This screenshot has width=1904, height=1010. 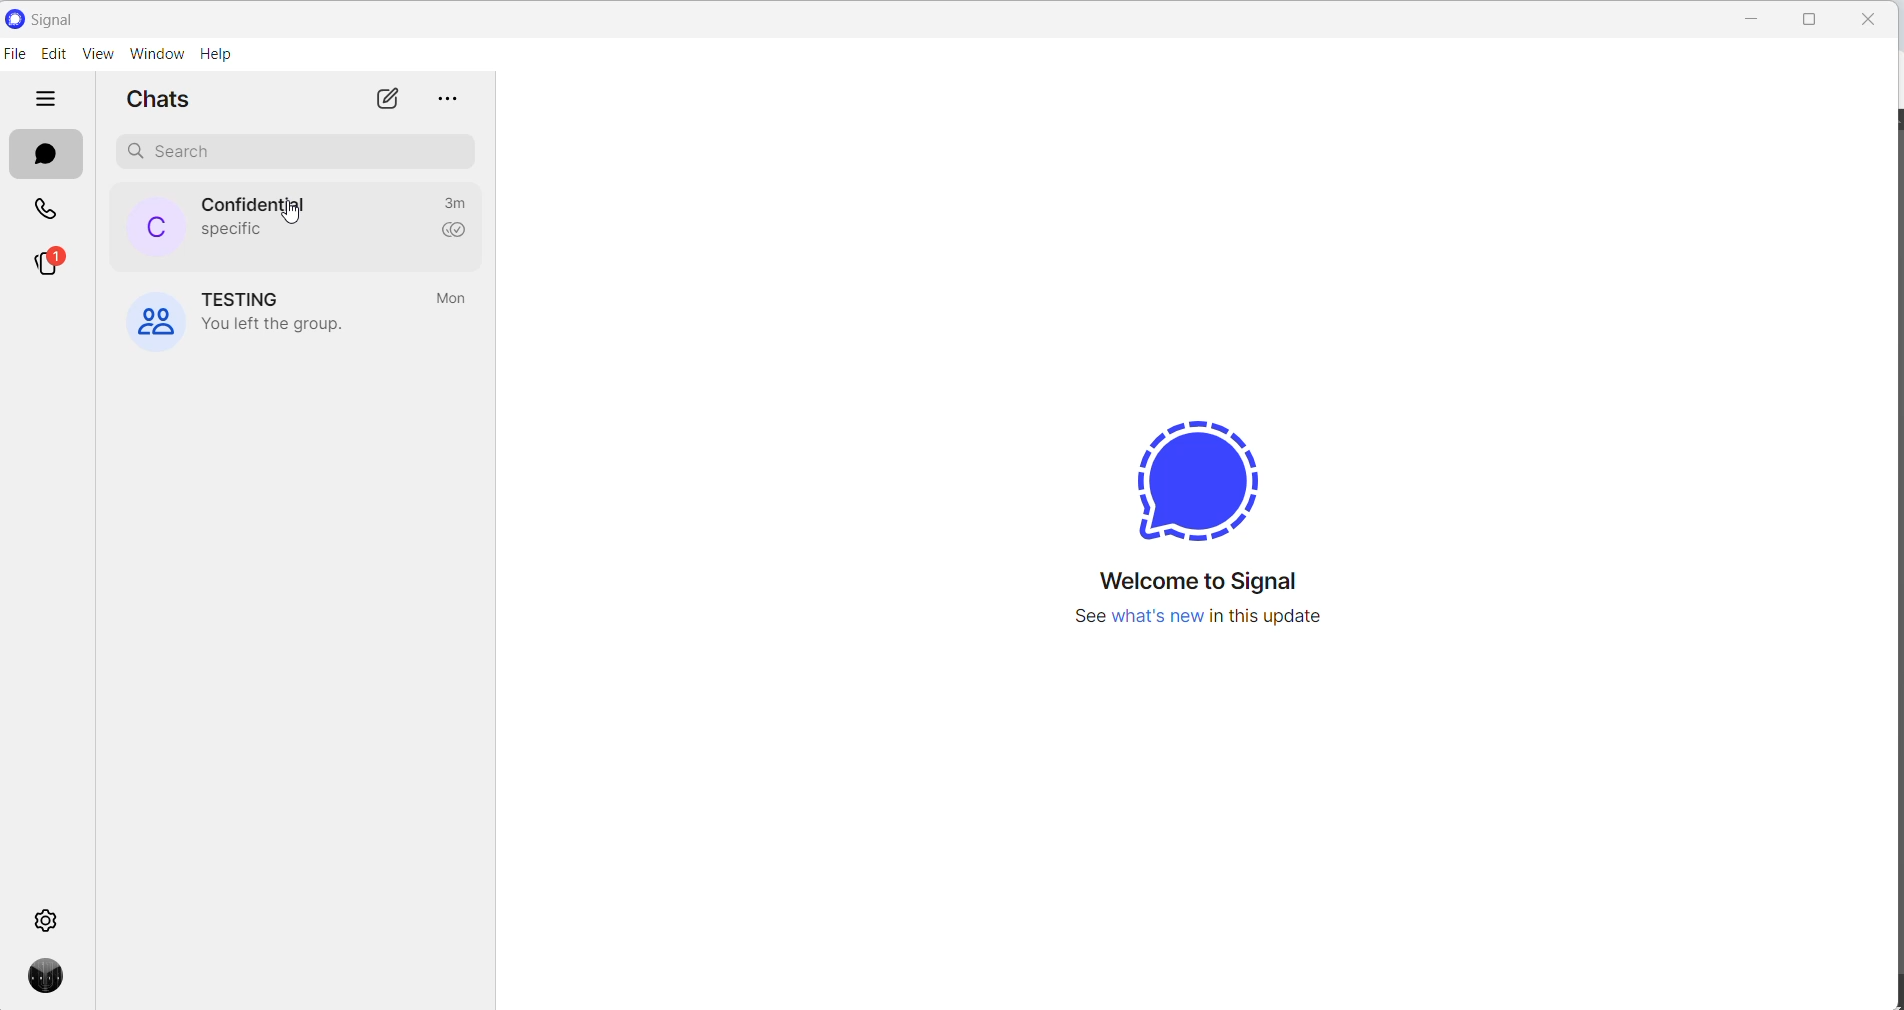 I want to click on contact name, so click(x=253, y=203).